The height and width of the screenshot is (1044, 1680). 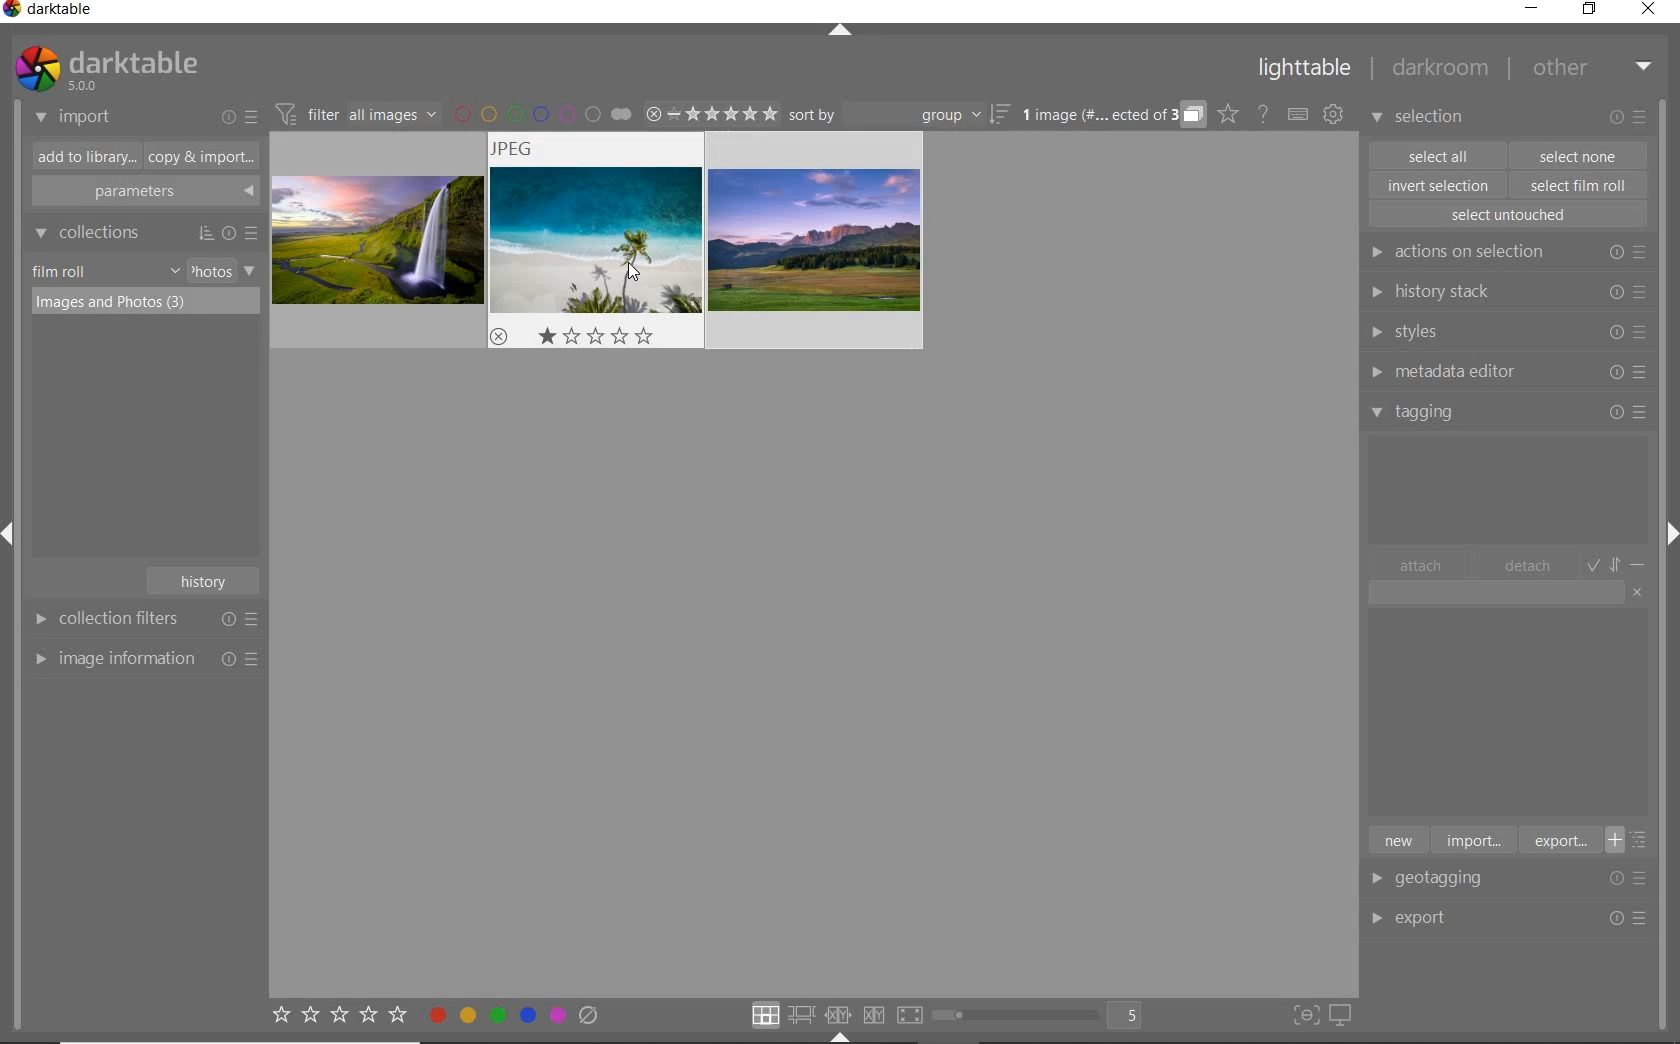 What do you see at coordinates (1633, 840) in the screenshot?
I see `toggle list` at bounding box center [1633, 840].